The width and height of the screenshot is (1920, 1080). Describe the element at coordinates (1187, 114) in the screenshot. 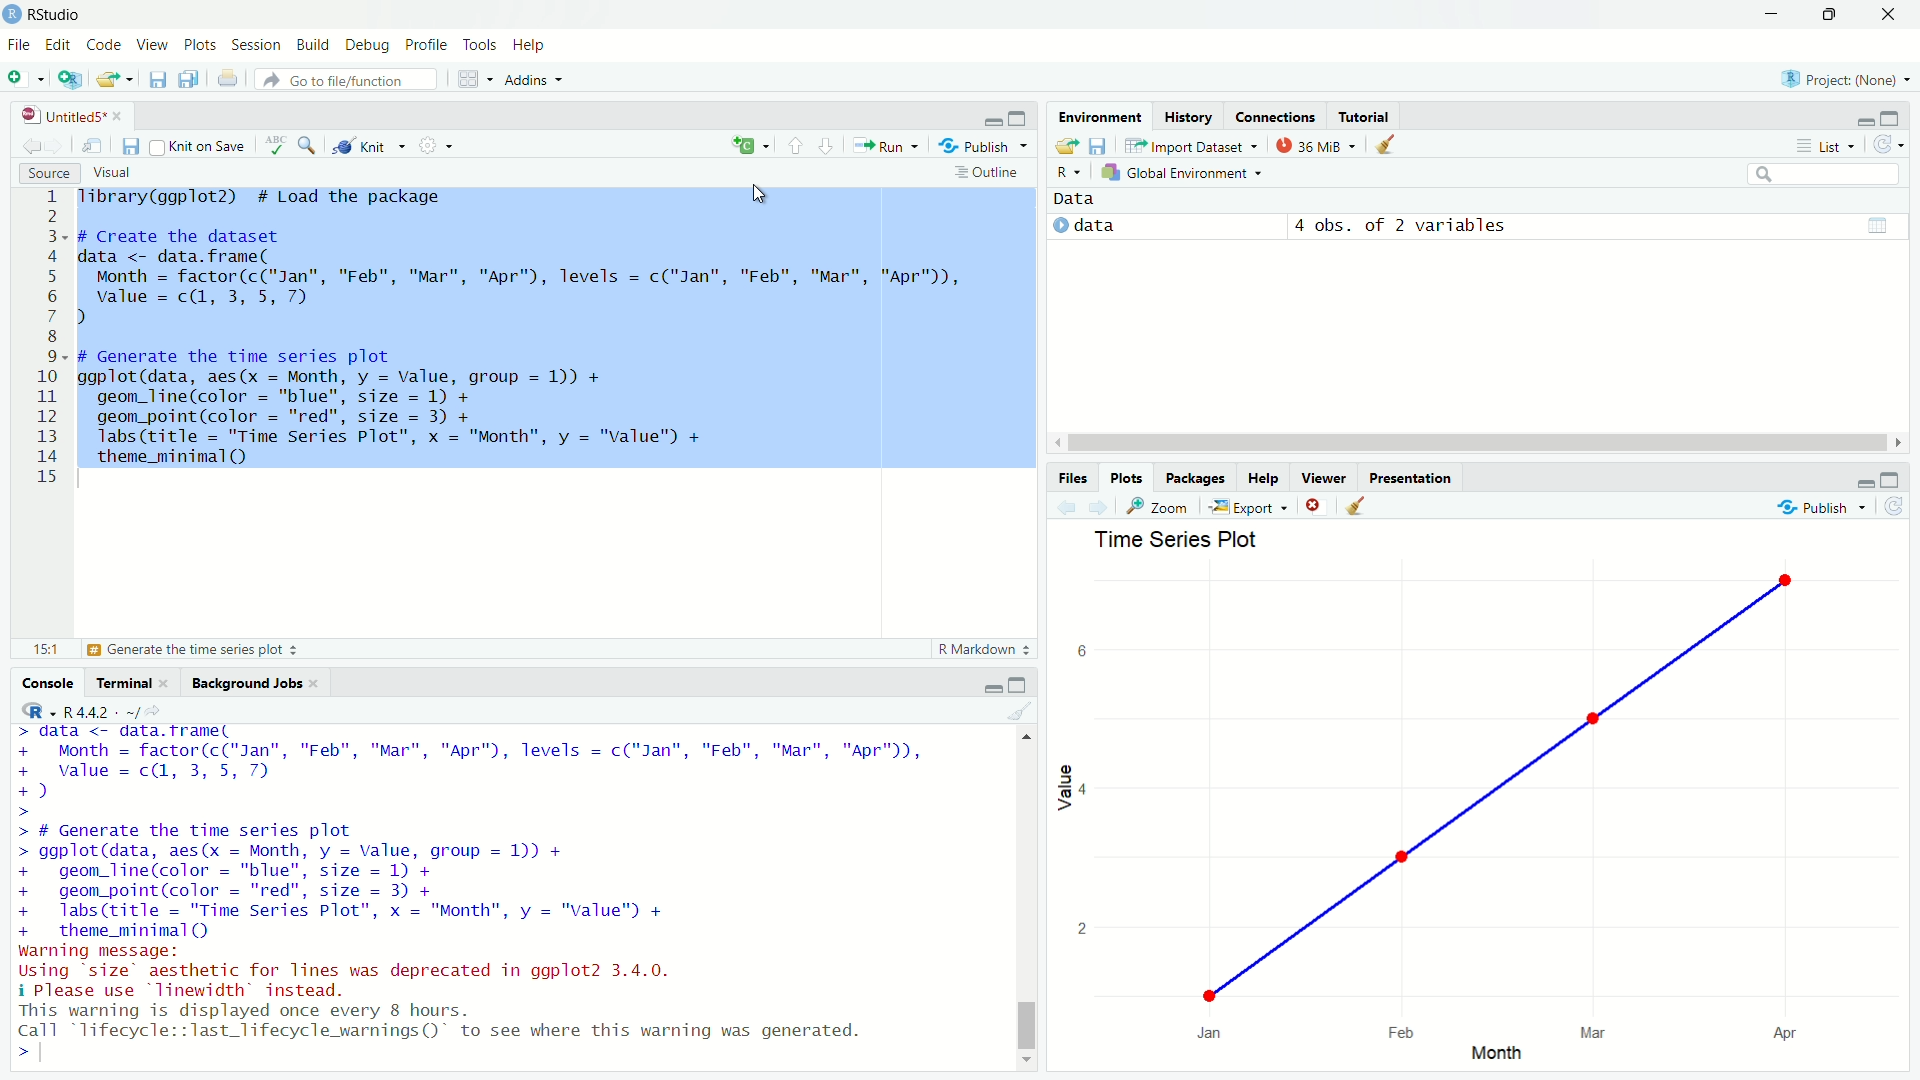

I see `history` at that location.